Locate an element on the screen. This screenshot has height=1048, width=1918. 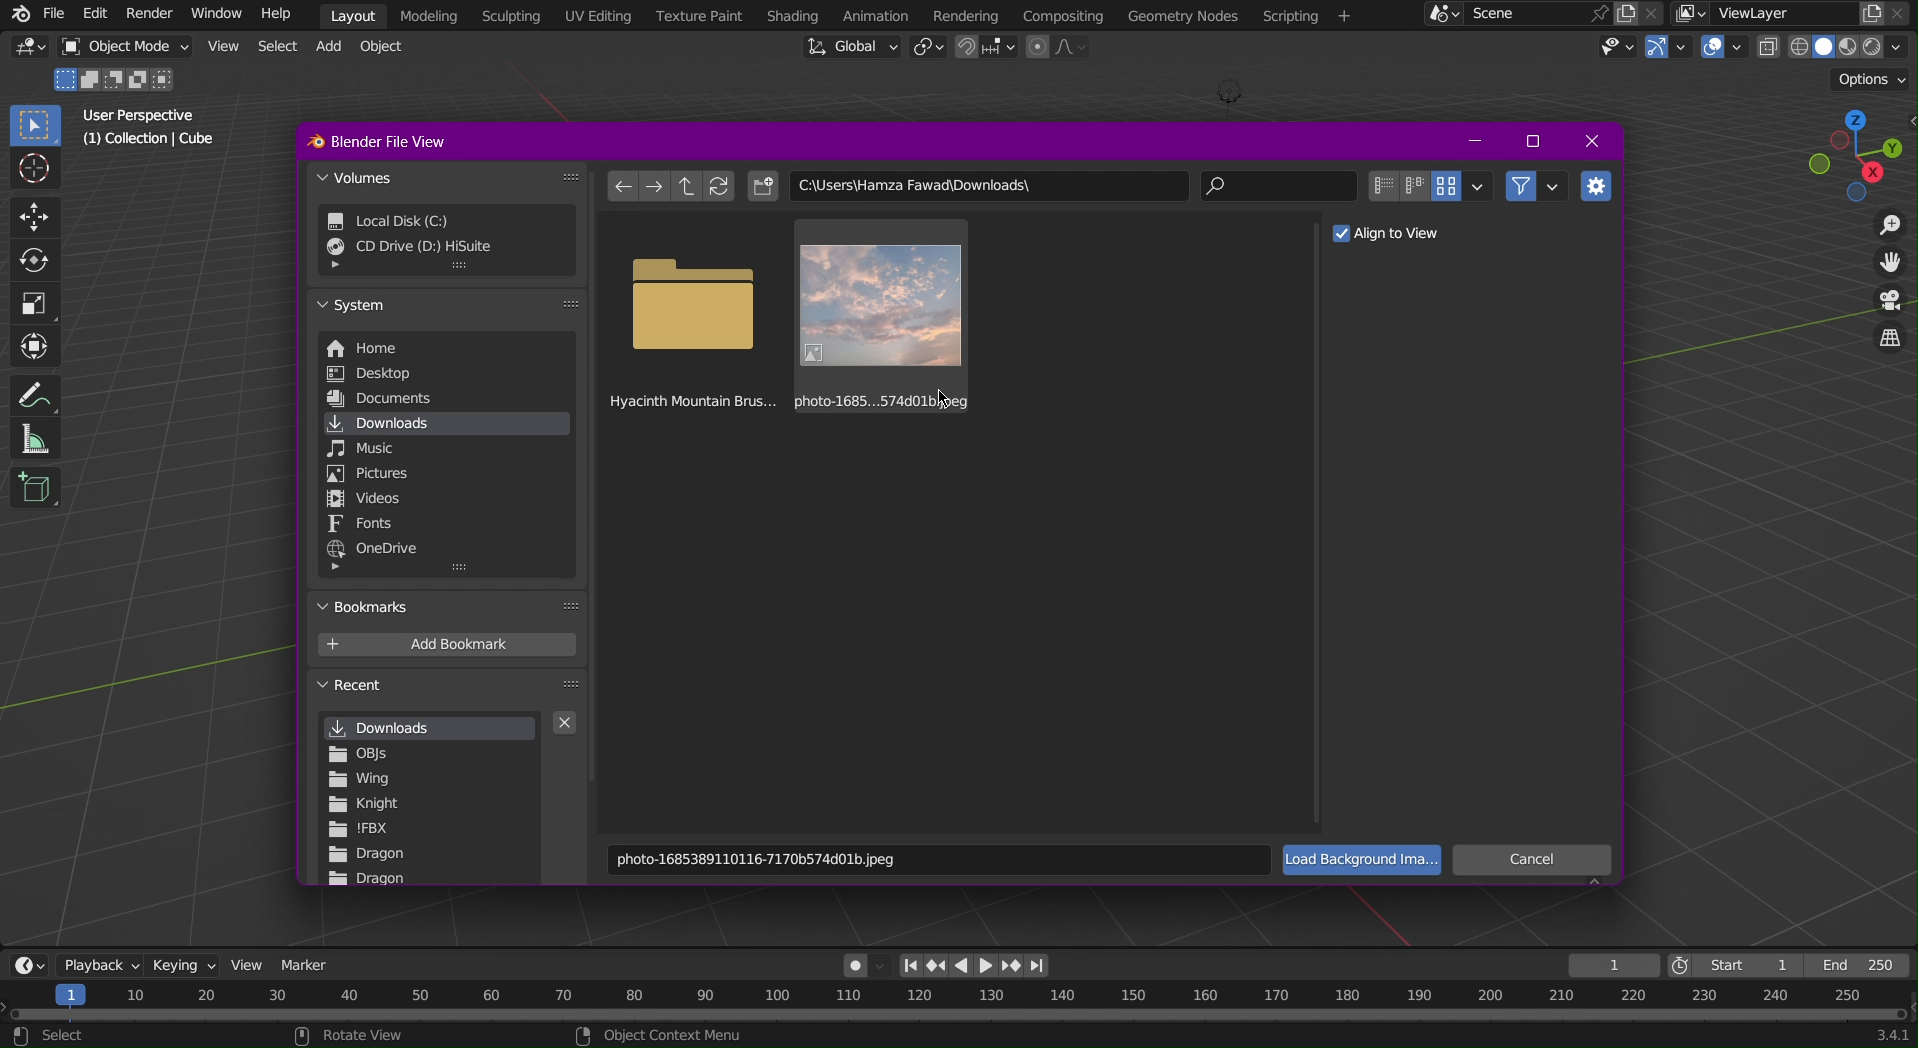
Editor Types is located at coordinates (28, 963).